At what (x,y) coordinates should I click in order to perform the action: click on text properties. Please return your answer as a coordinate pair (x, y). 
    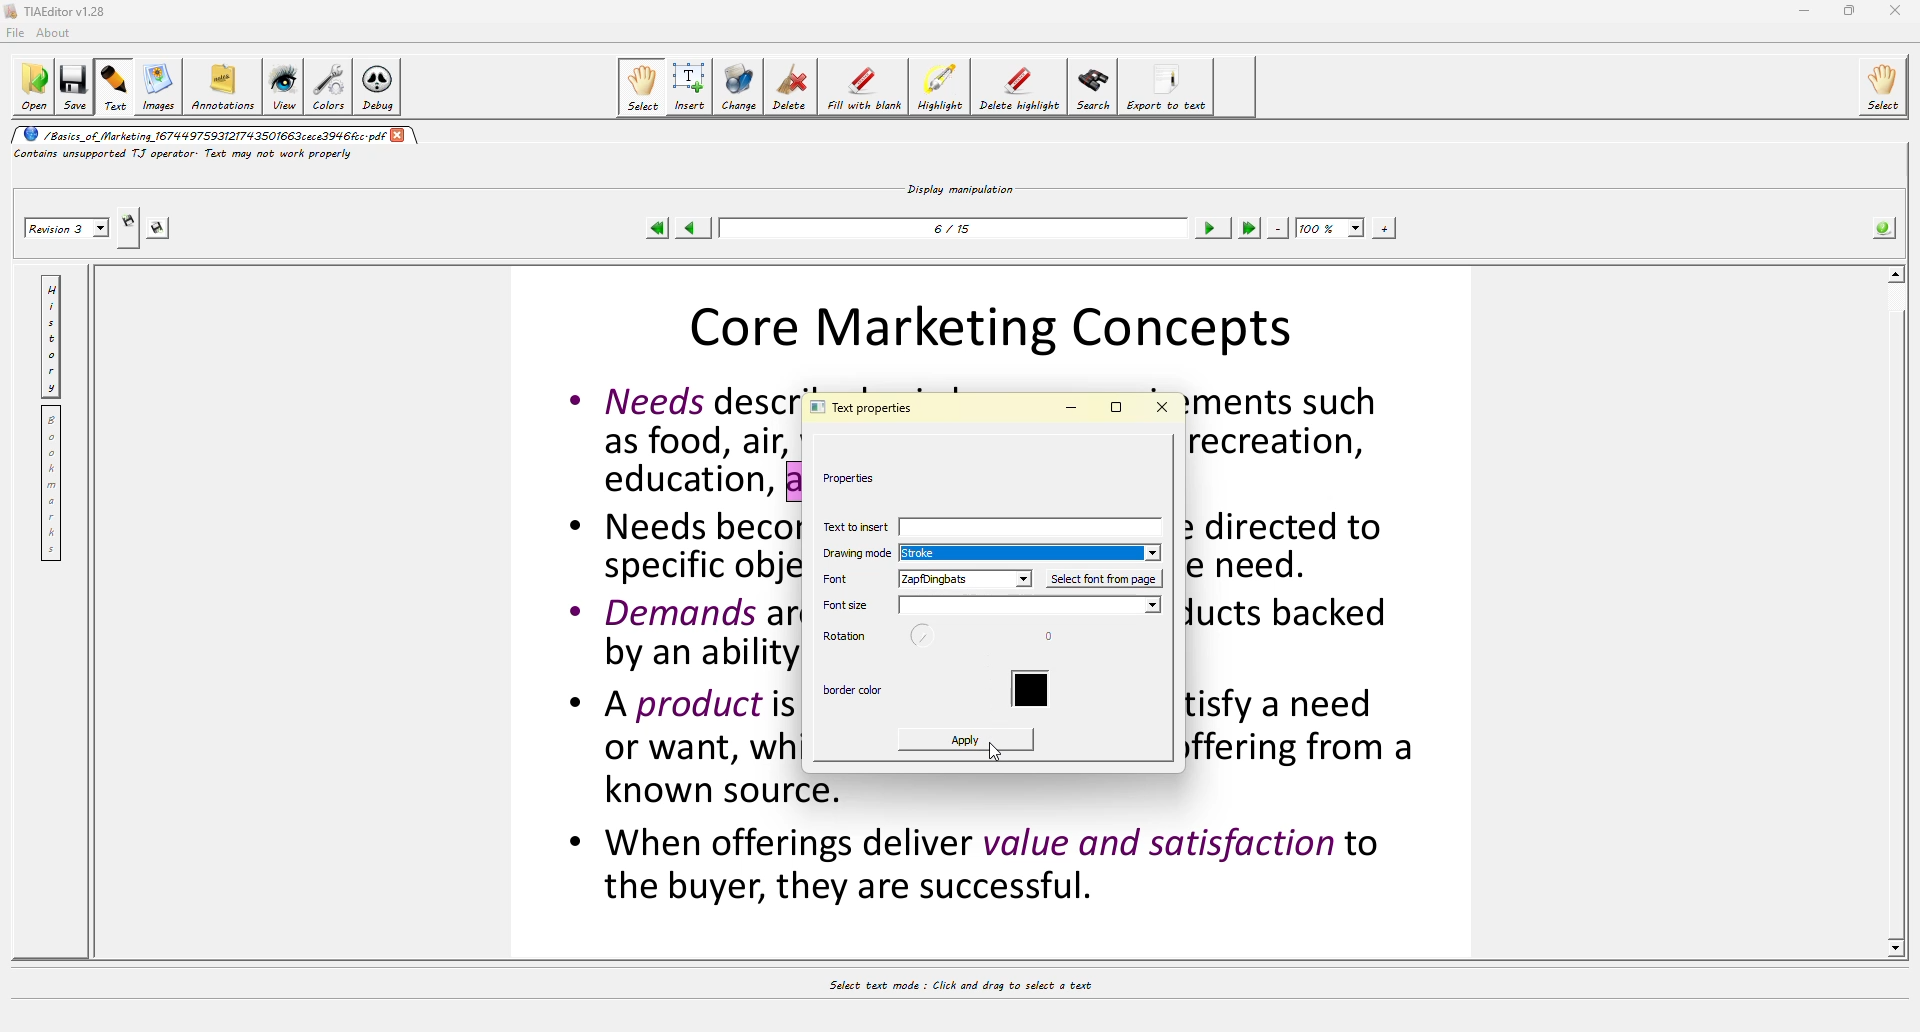
    Looking at the image, I should click on (868, 406).